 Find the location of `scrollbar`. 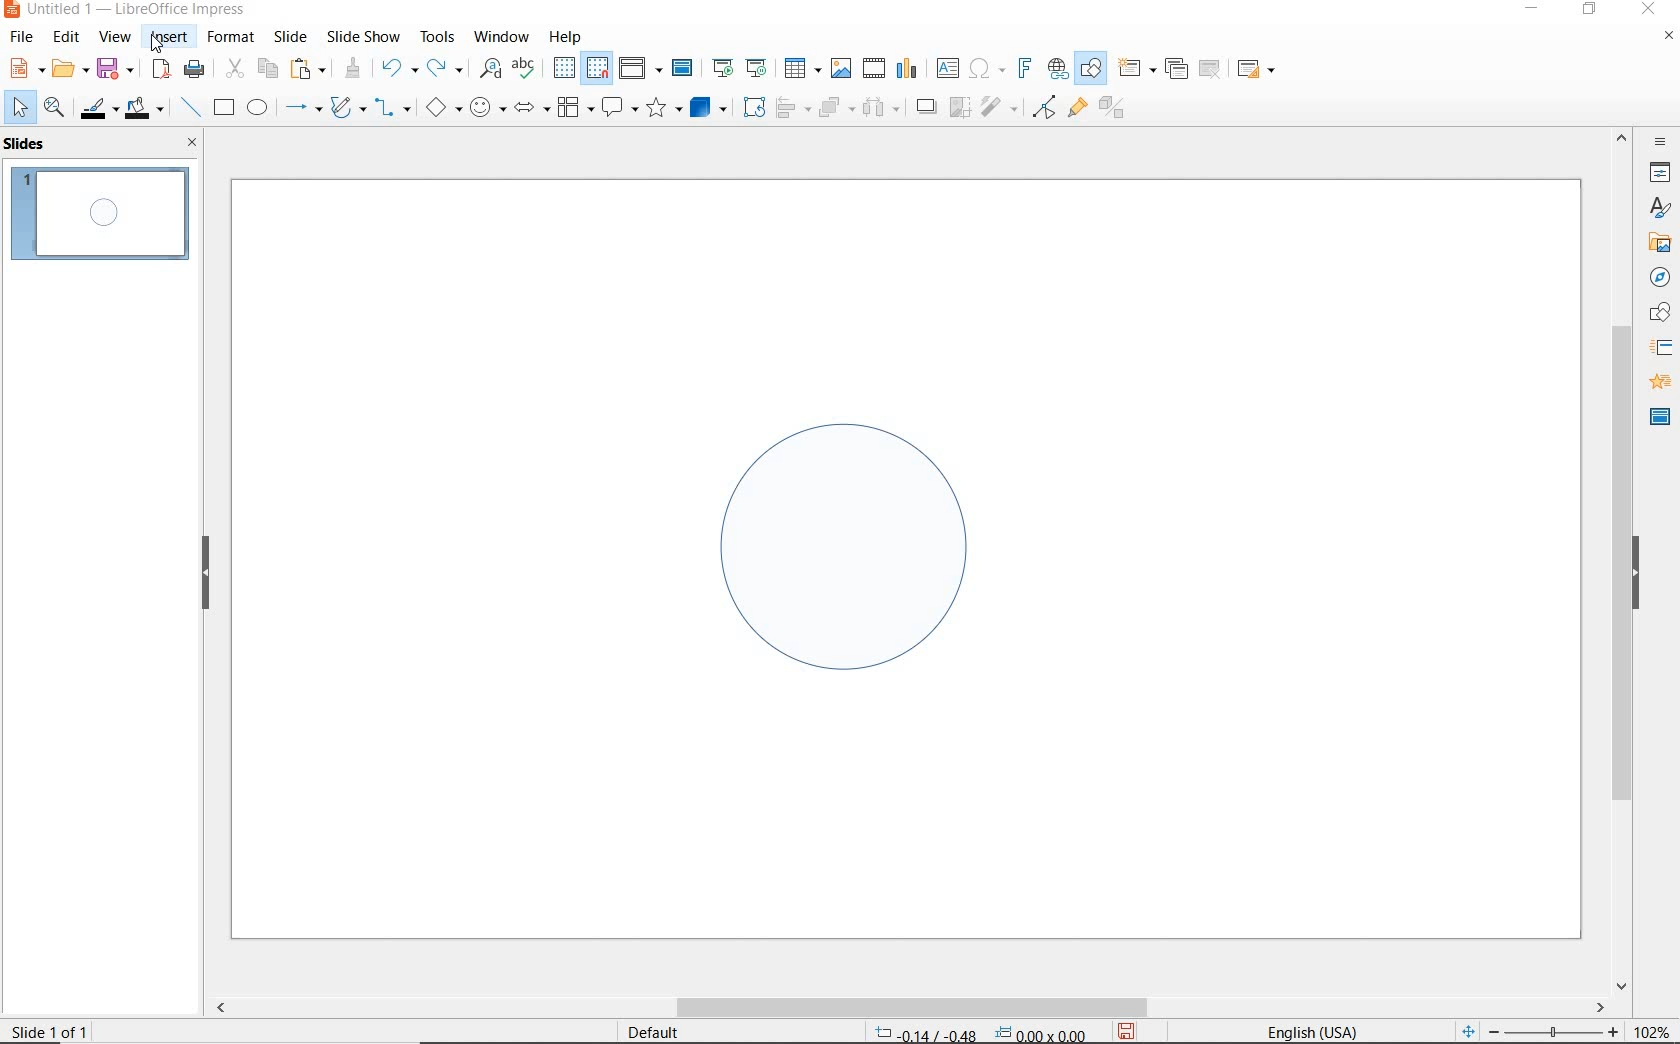

scrollbar is located at coordinates (908, 1007).